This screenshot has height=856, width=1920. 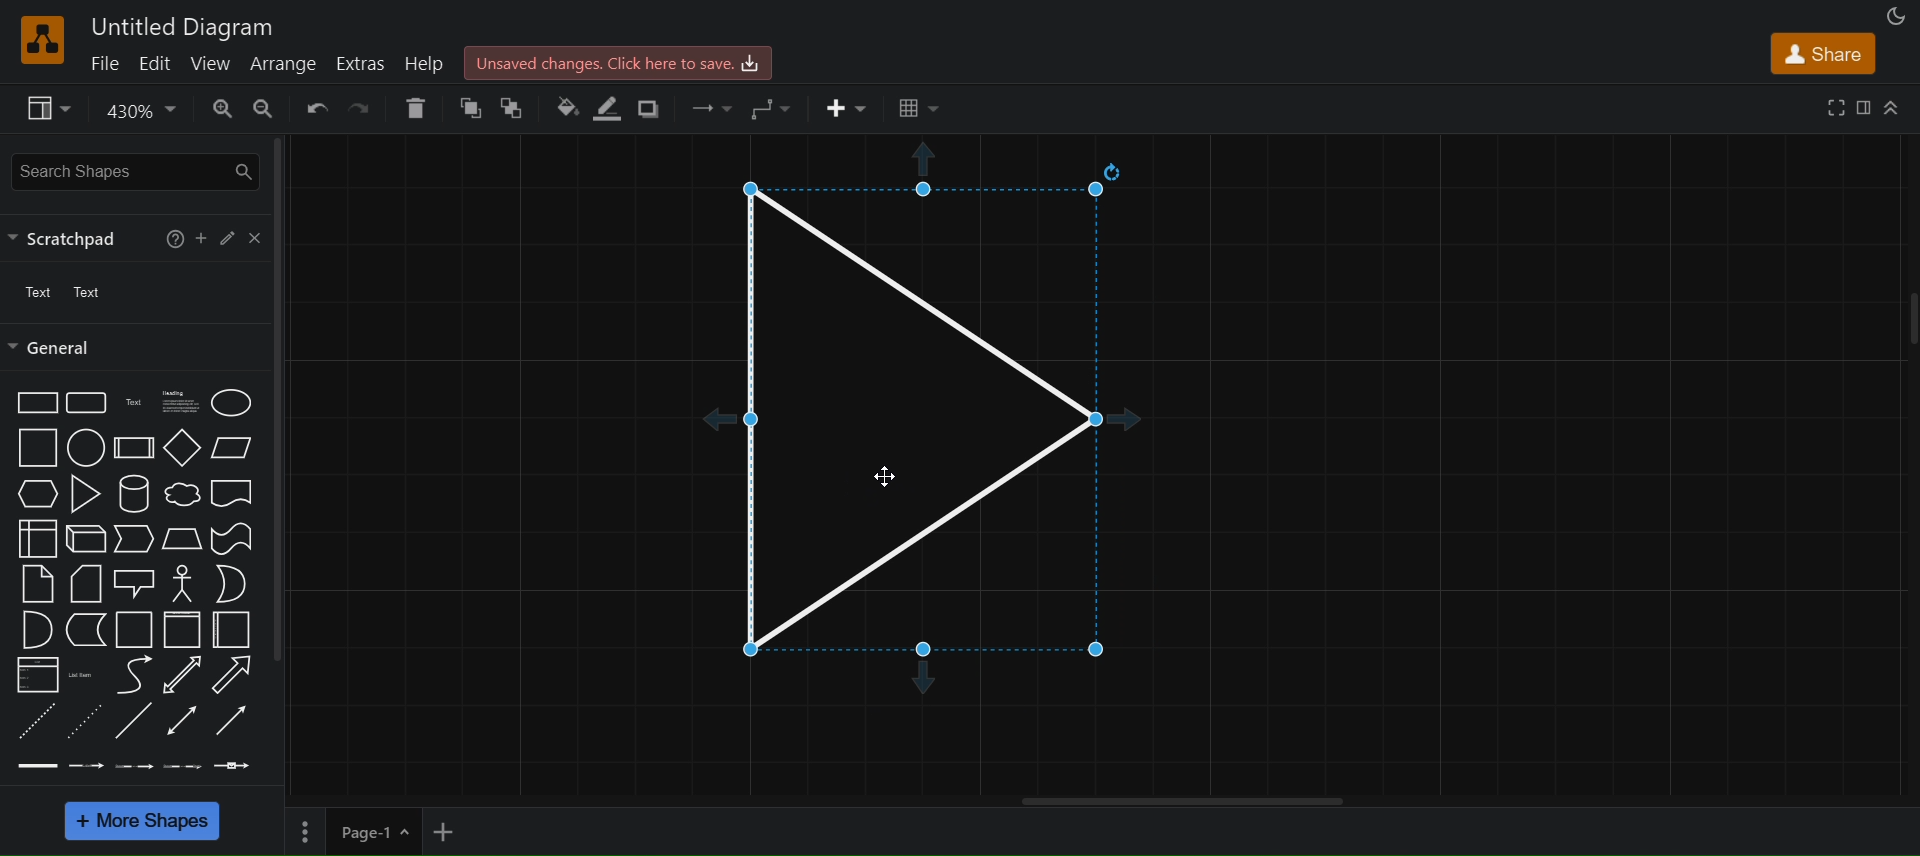 What do you see at coordinates (1863, 106) in the screenshot?
I see `format` at bounding box center [1863, 106].